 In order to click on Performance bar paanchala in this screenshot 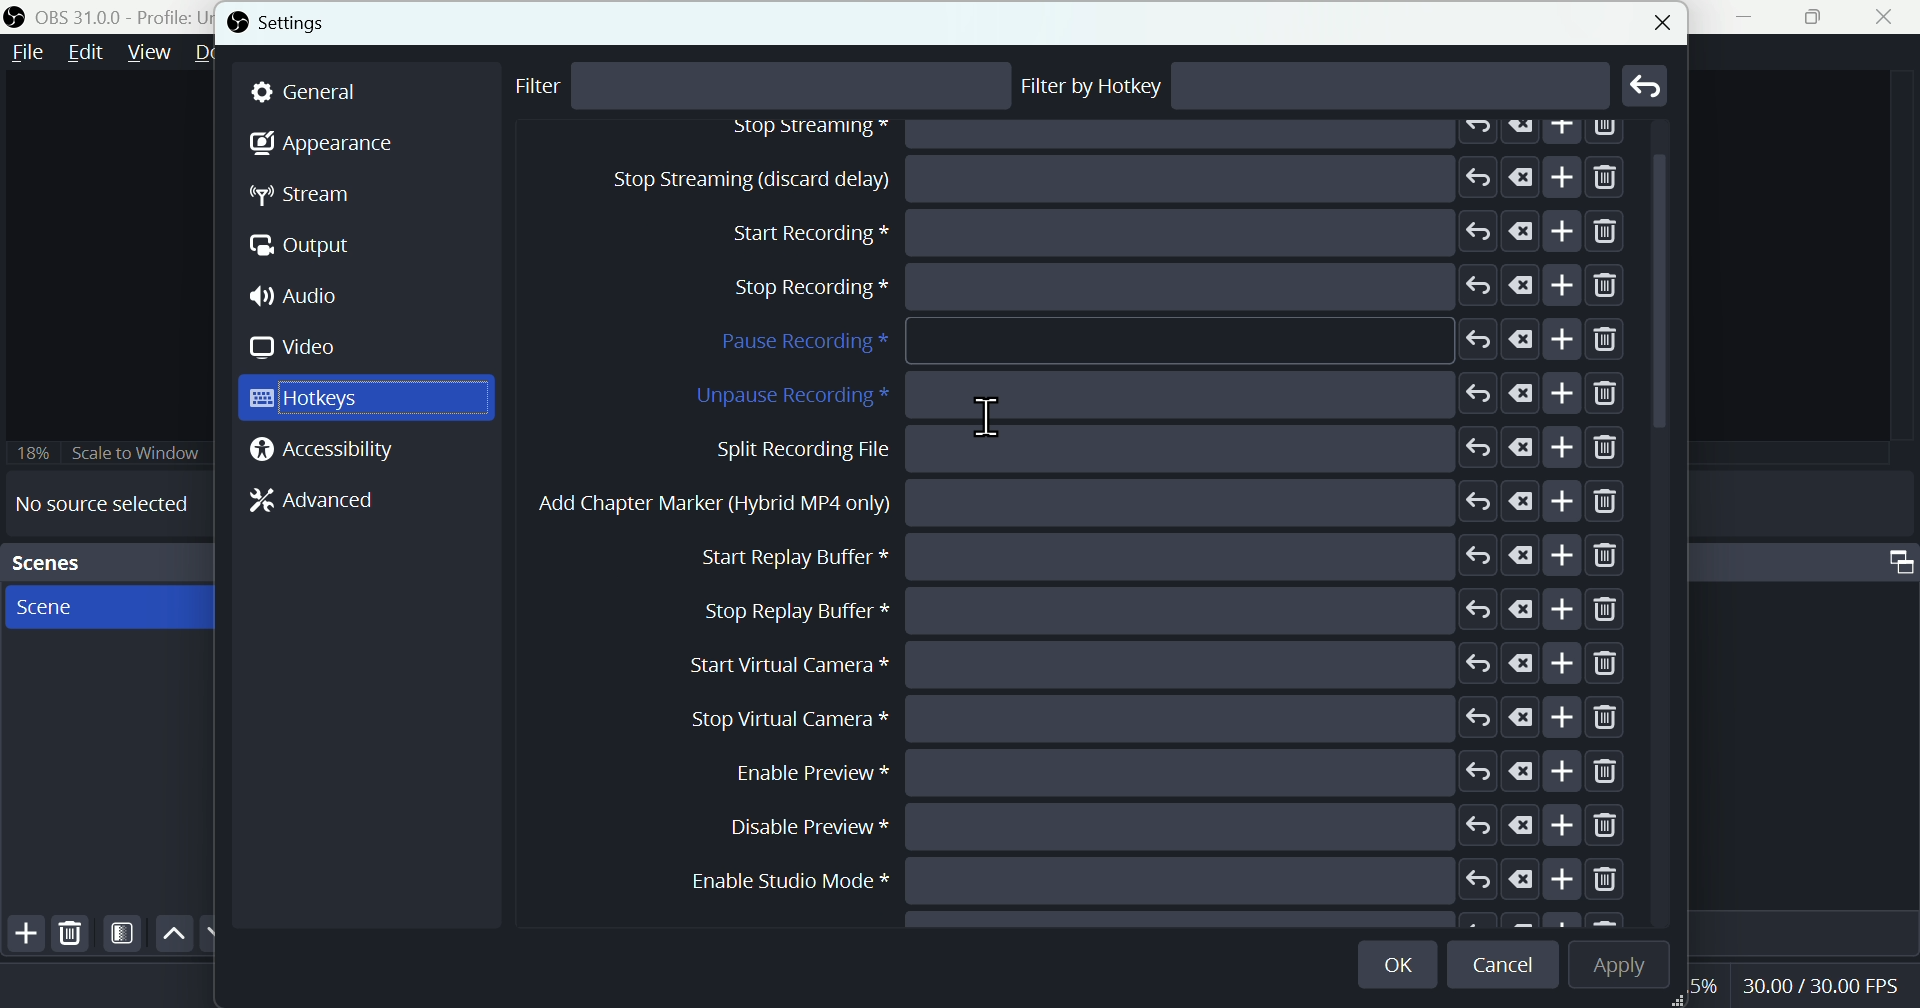, I will do `click(1824, 989)`.